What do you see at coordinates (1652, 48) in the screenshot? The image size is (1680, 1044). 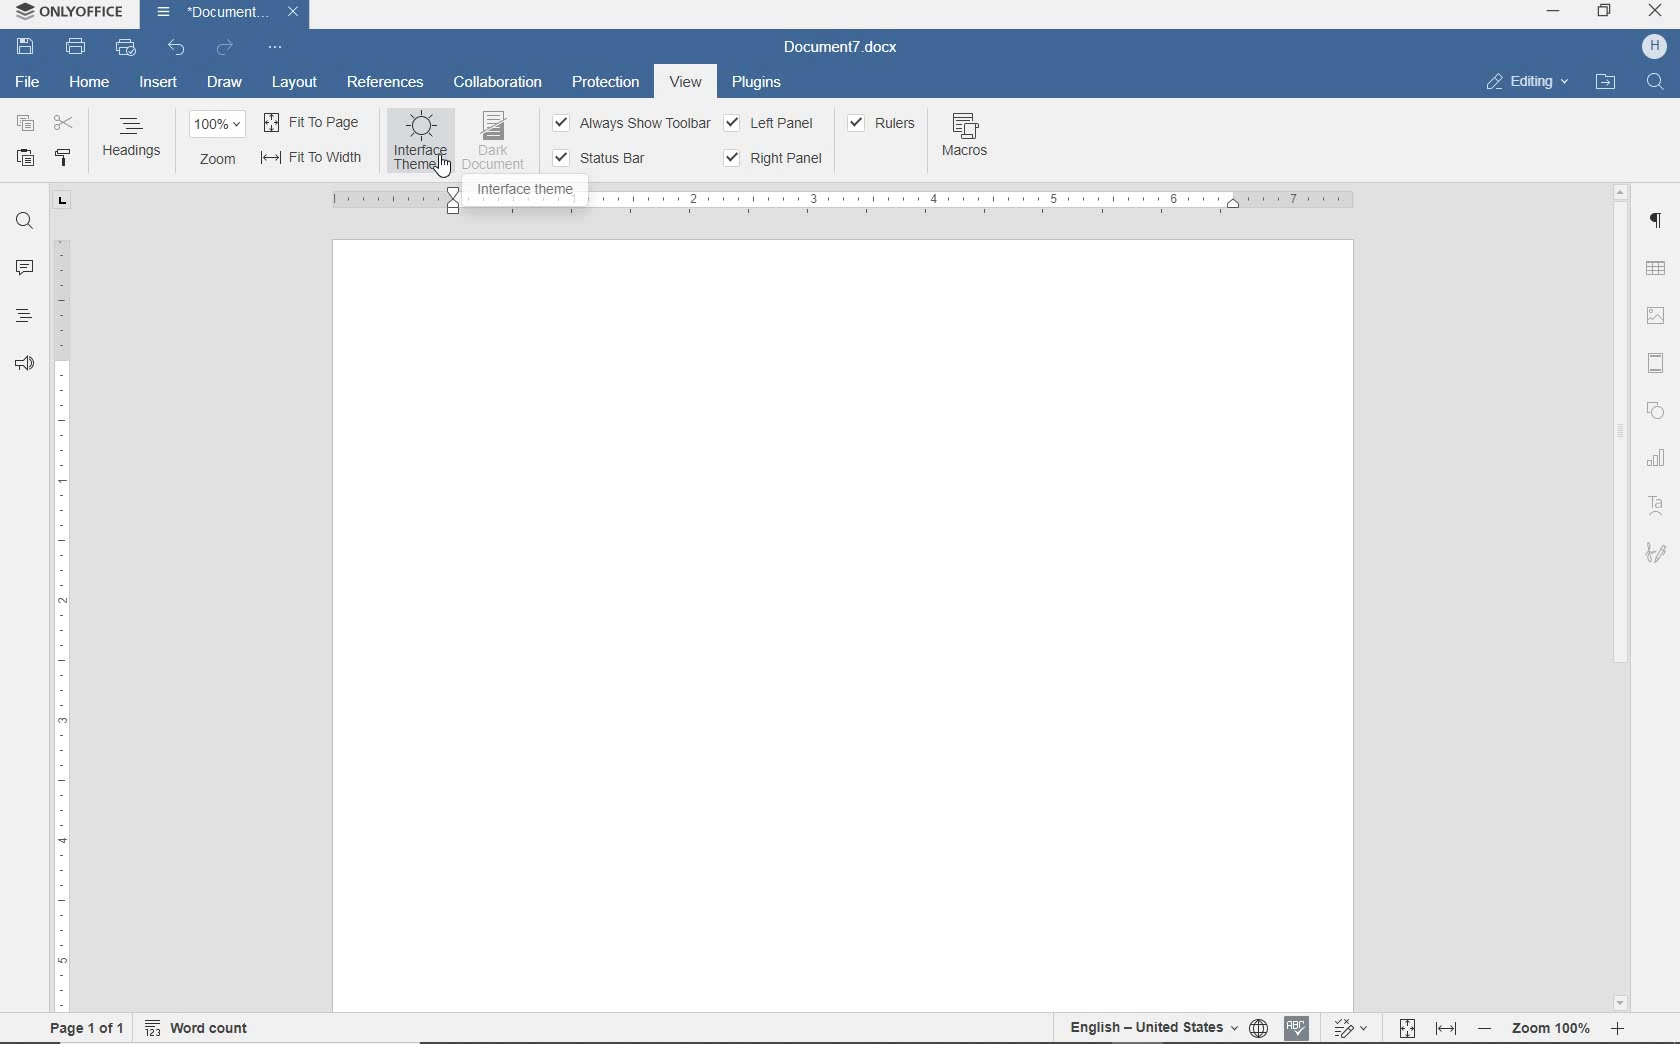 I see `HP` at bounding box center [1652, 48].